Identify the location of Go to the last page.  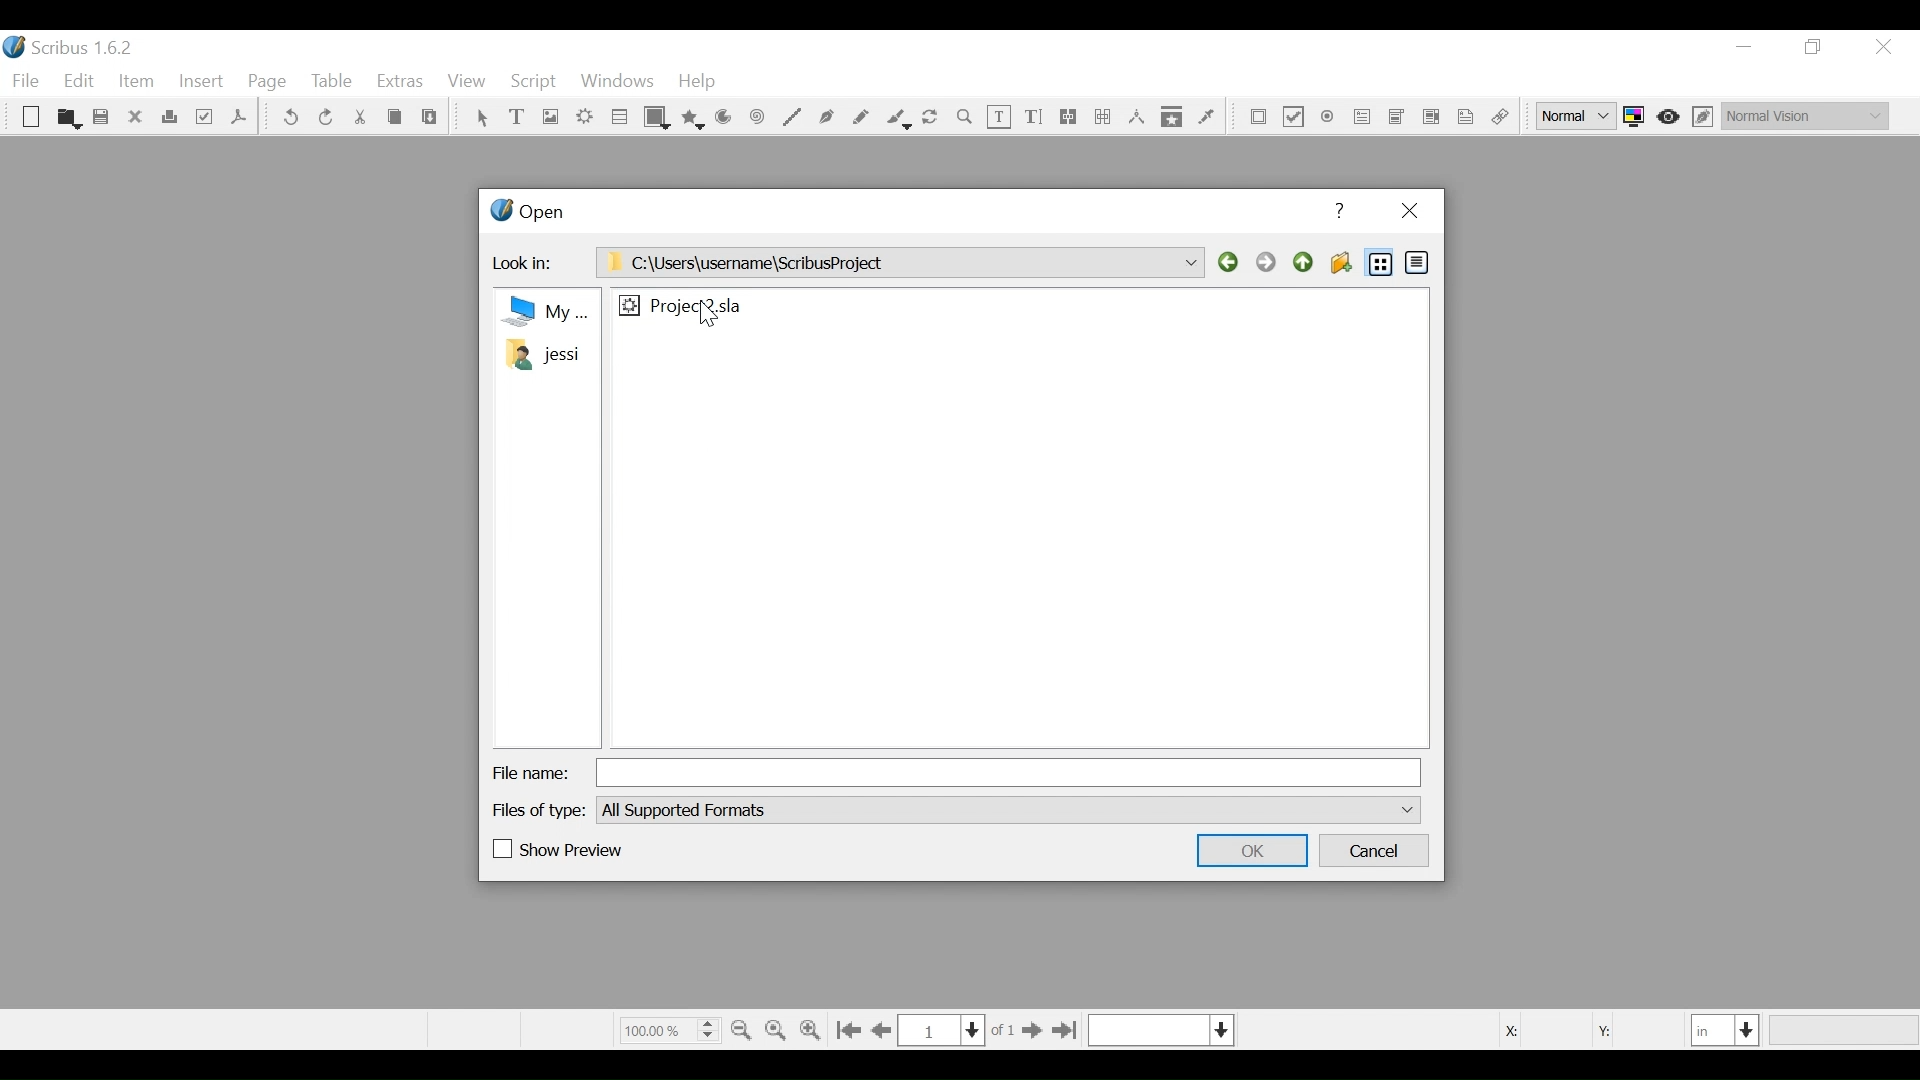
(1064, 1031).